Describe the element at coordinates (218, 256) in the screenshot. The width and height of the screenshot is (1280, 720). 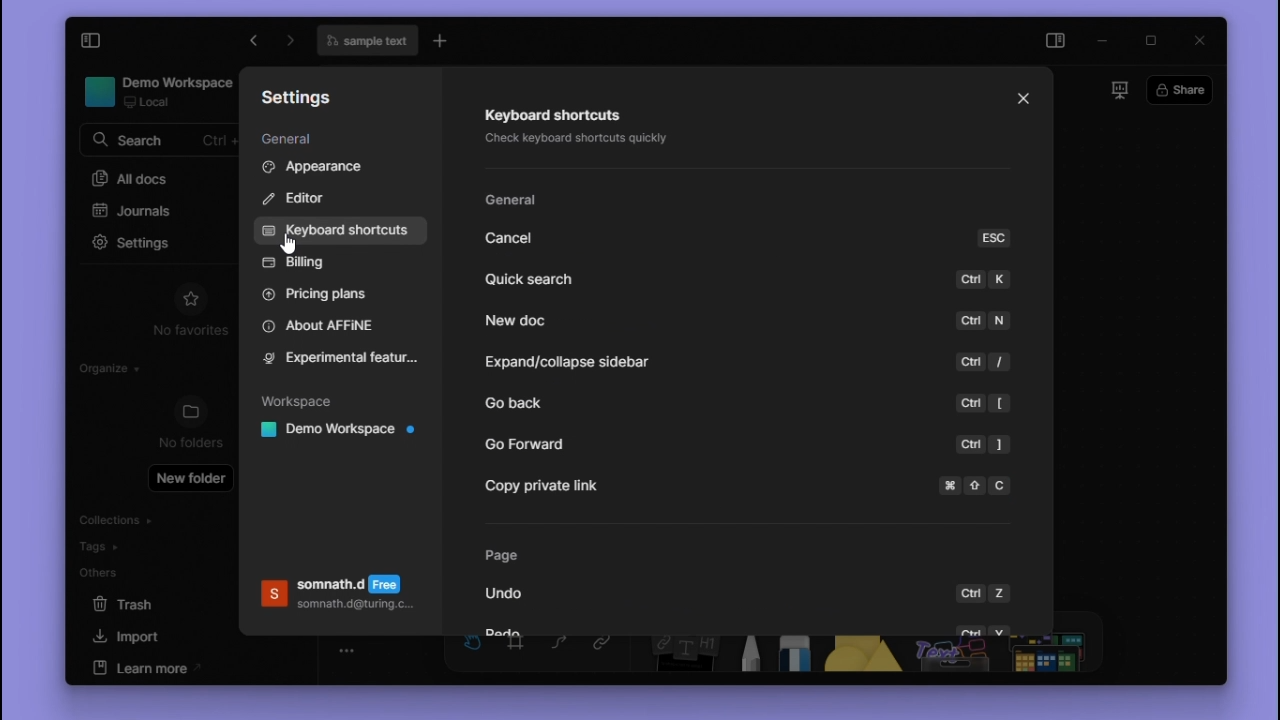
I see `cursor` at that location.